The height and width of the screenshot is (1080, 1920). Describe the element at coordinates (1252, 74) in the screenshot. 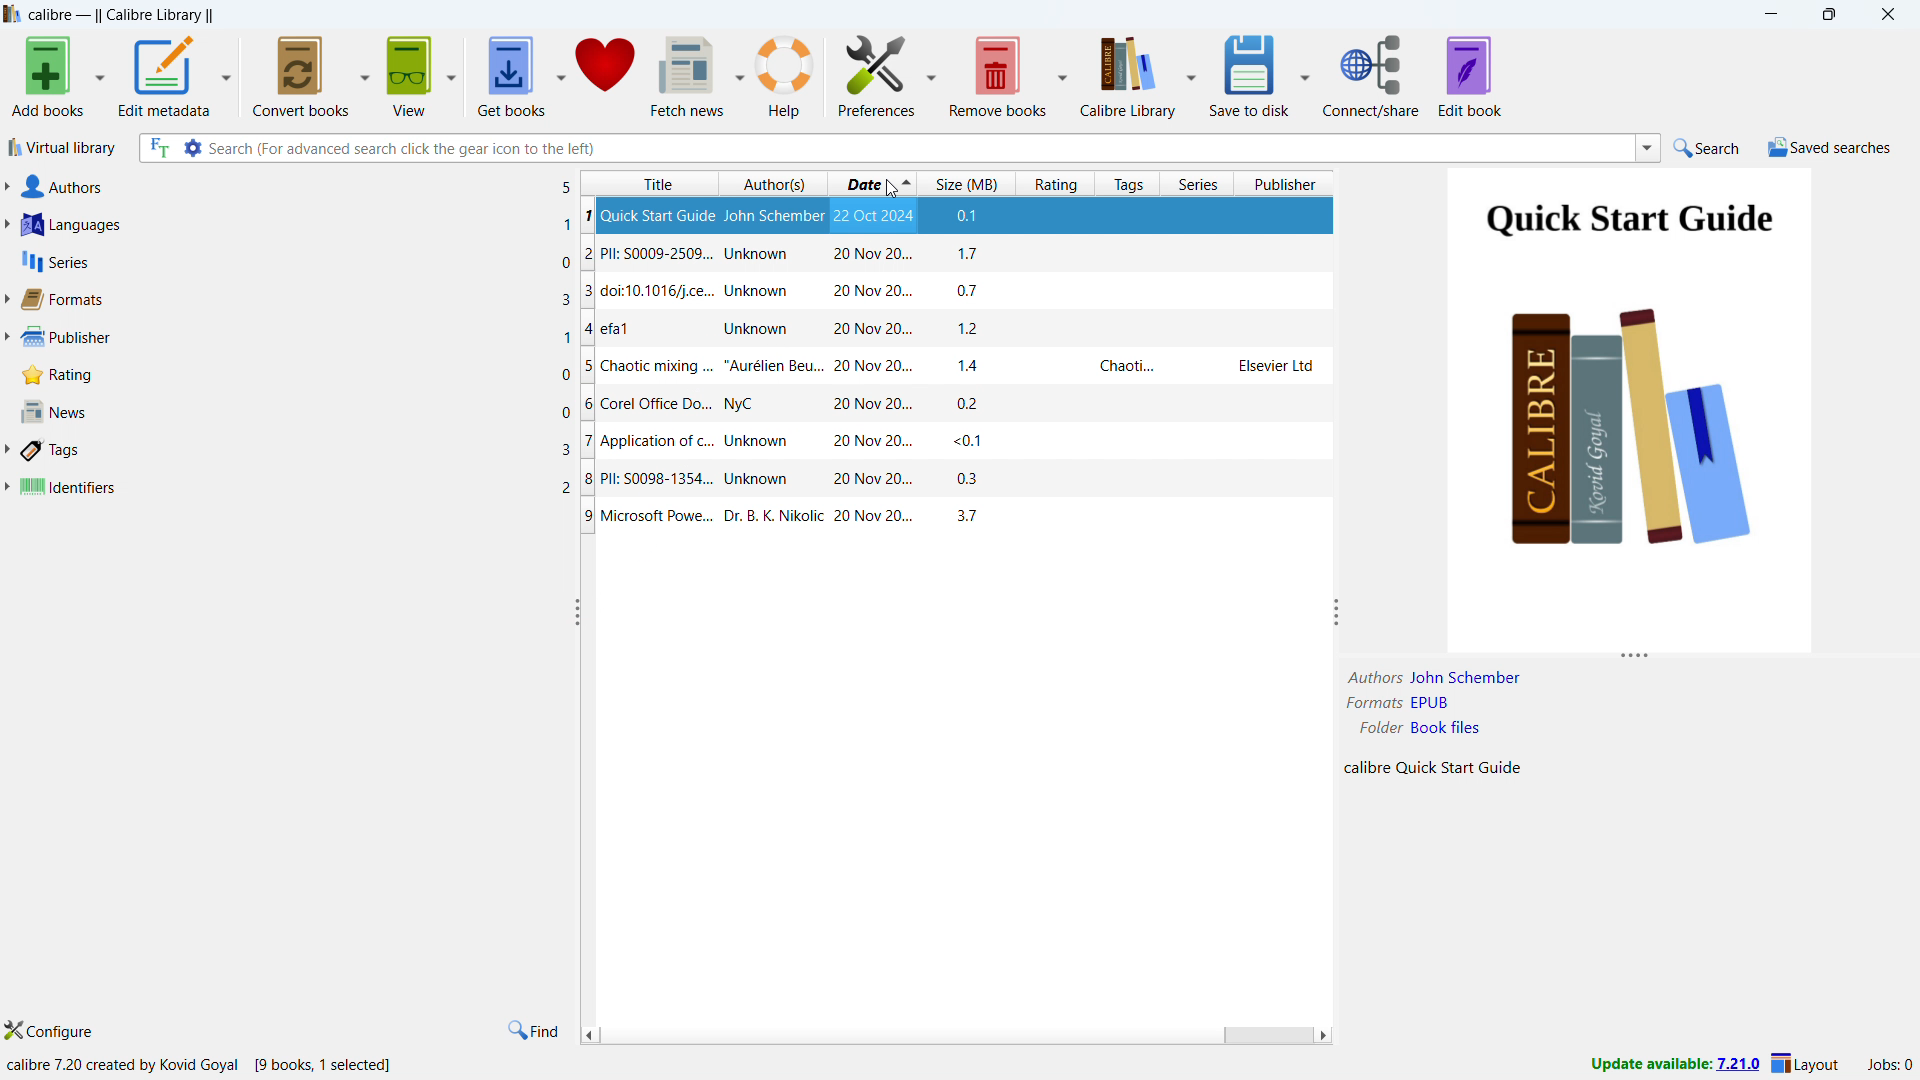

I see `save to disk` at that location.